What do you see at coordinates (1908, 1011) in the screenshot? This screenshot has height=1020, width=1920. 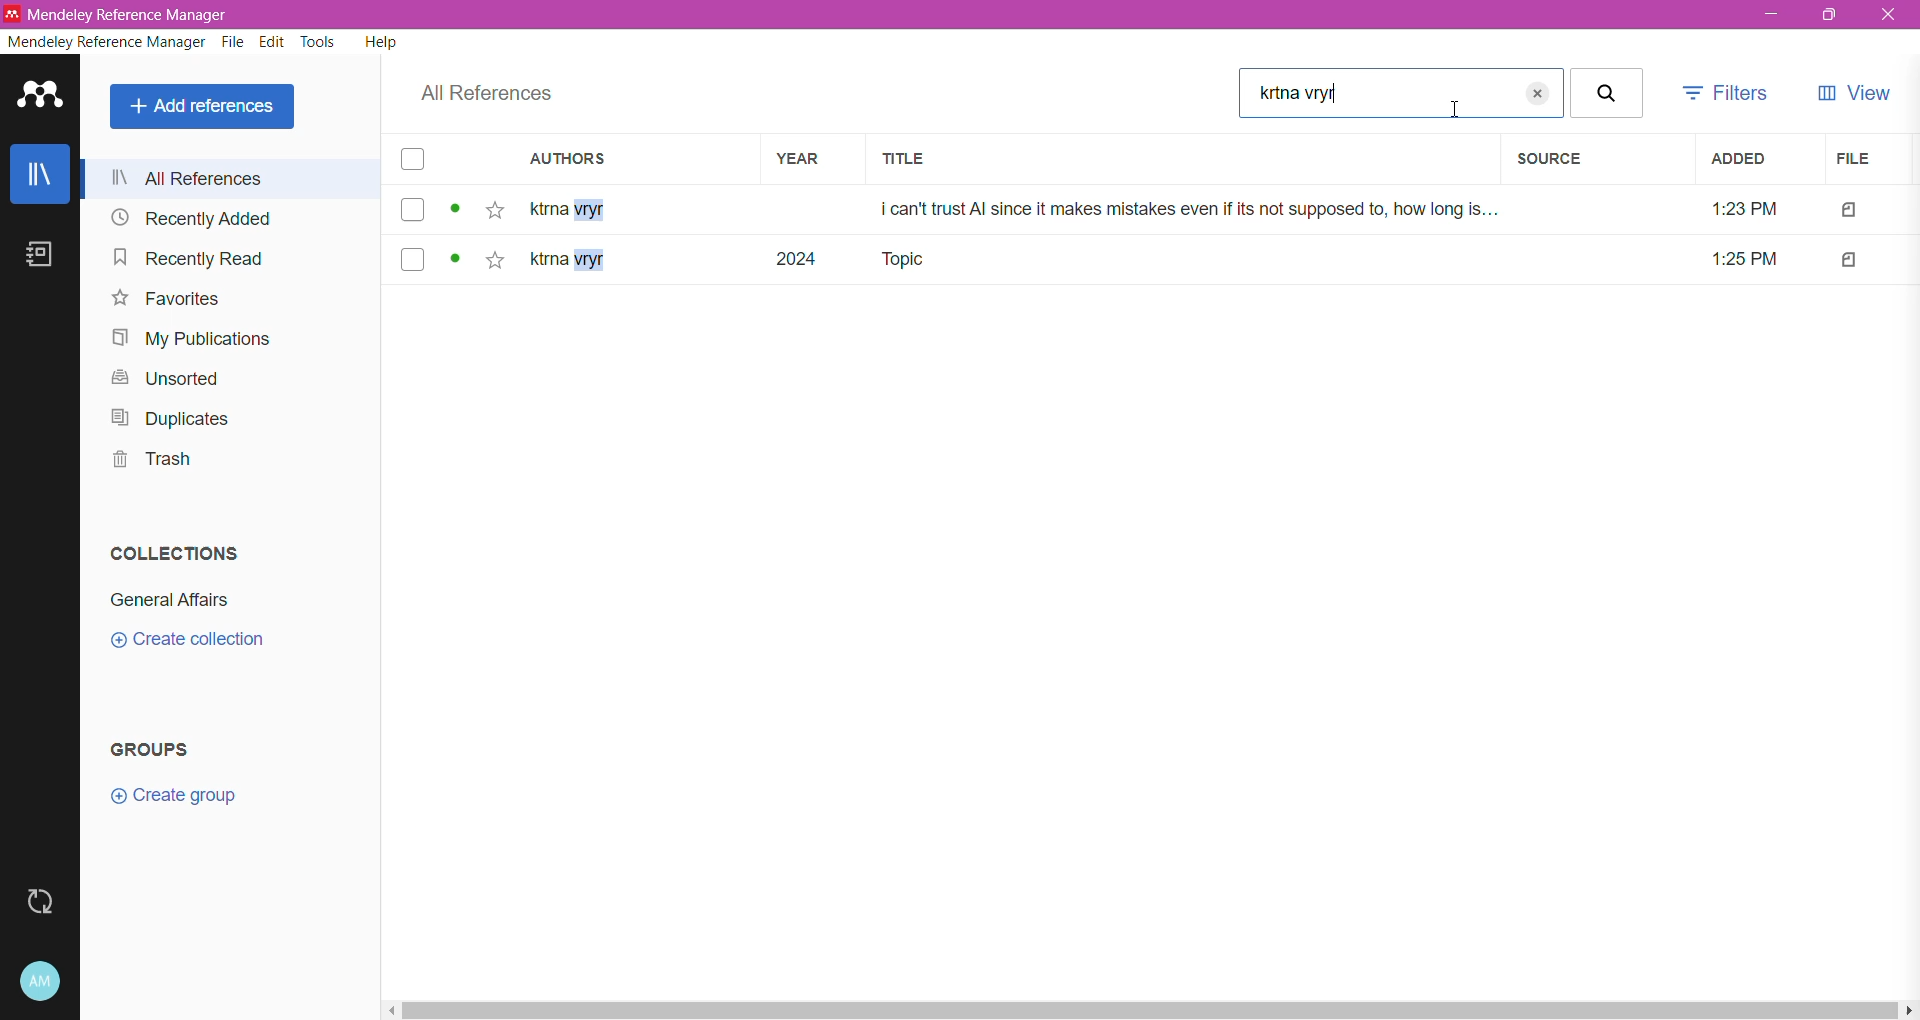 I see `move right` at bounding box center [1908, 1011].